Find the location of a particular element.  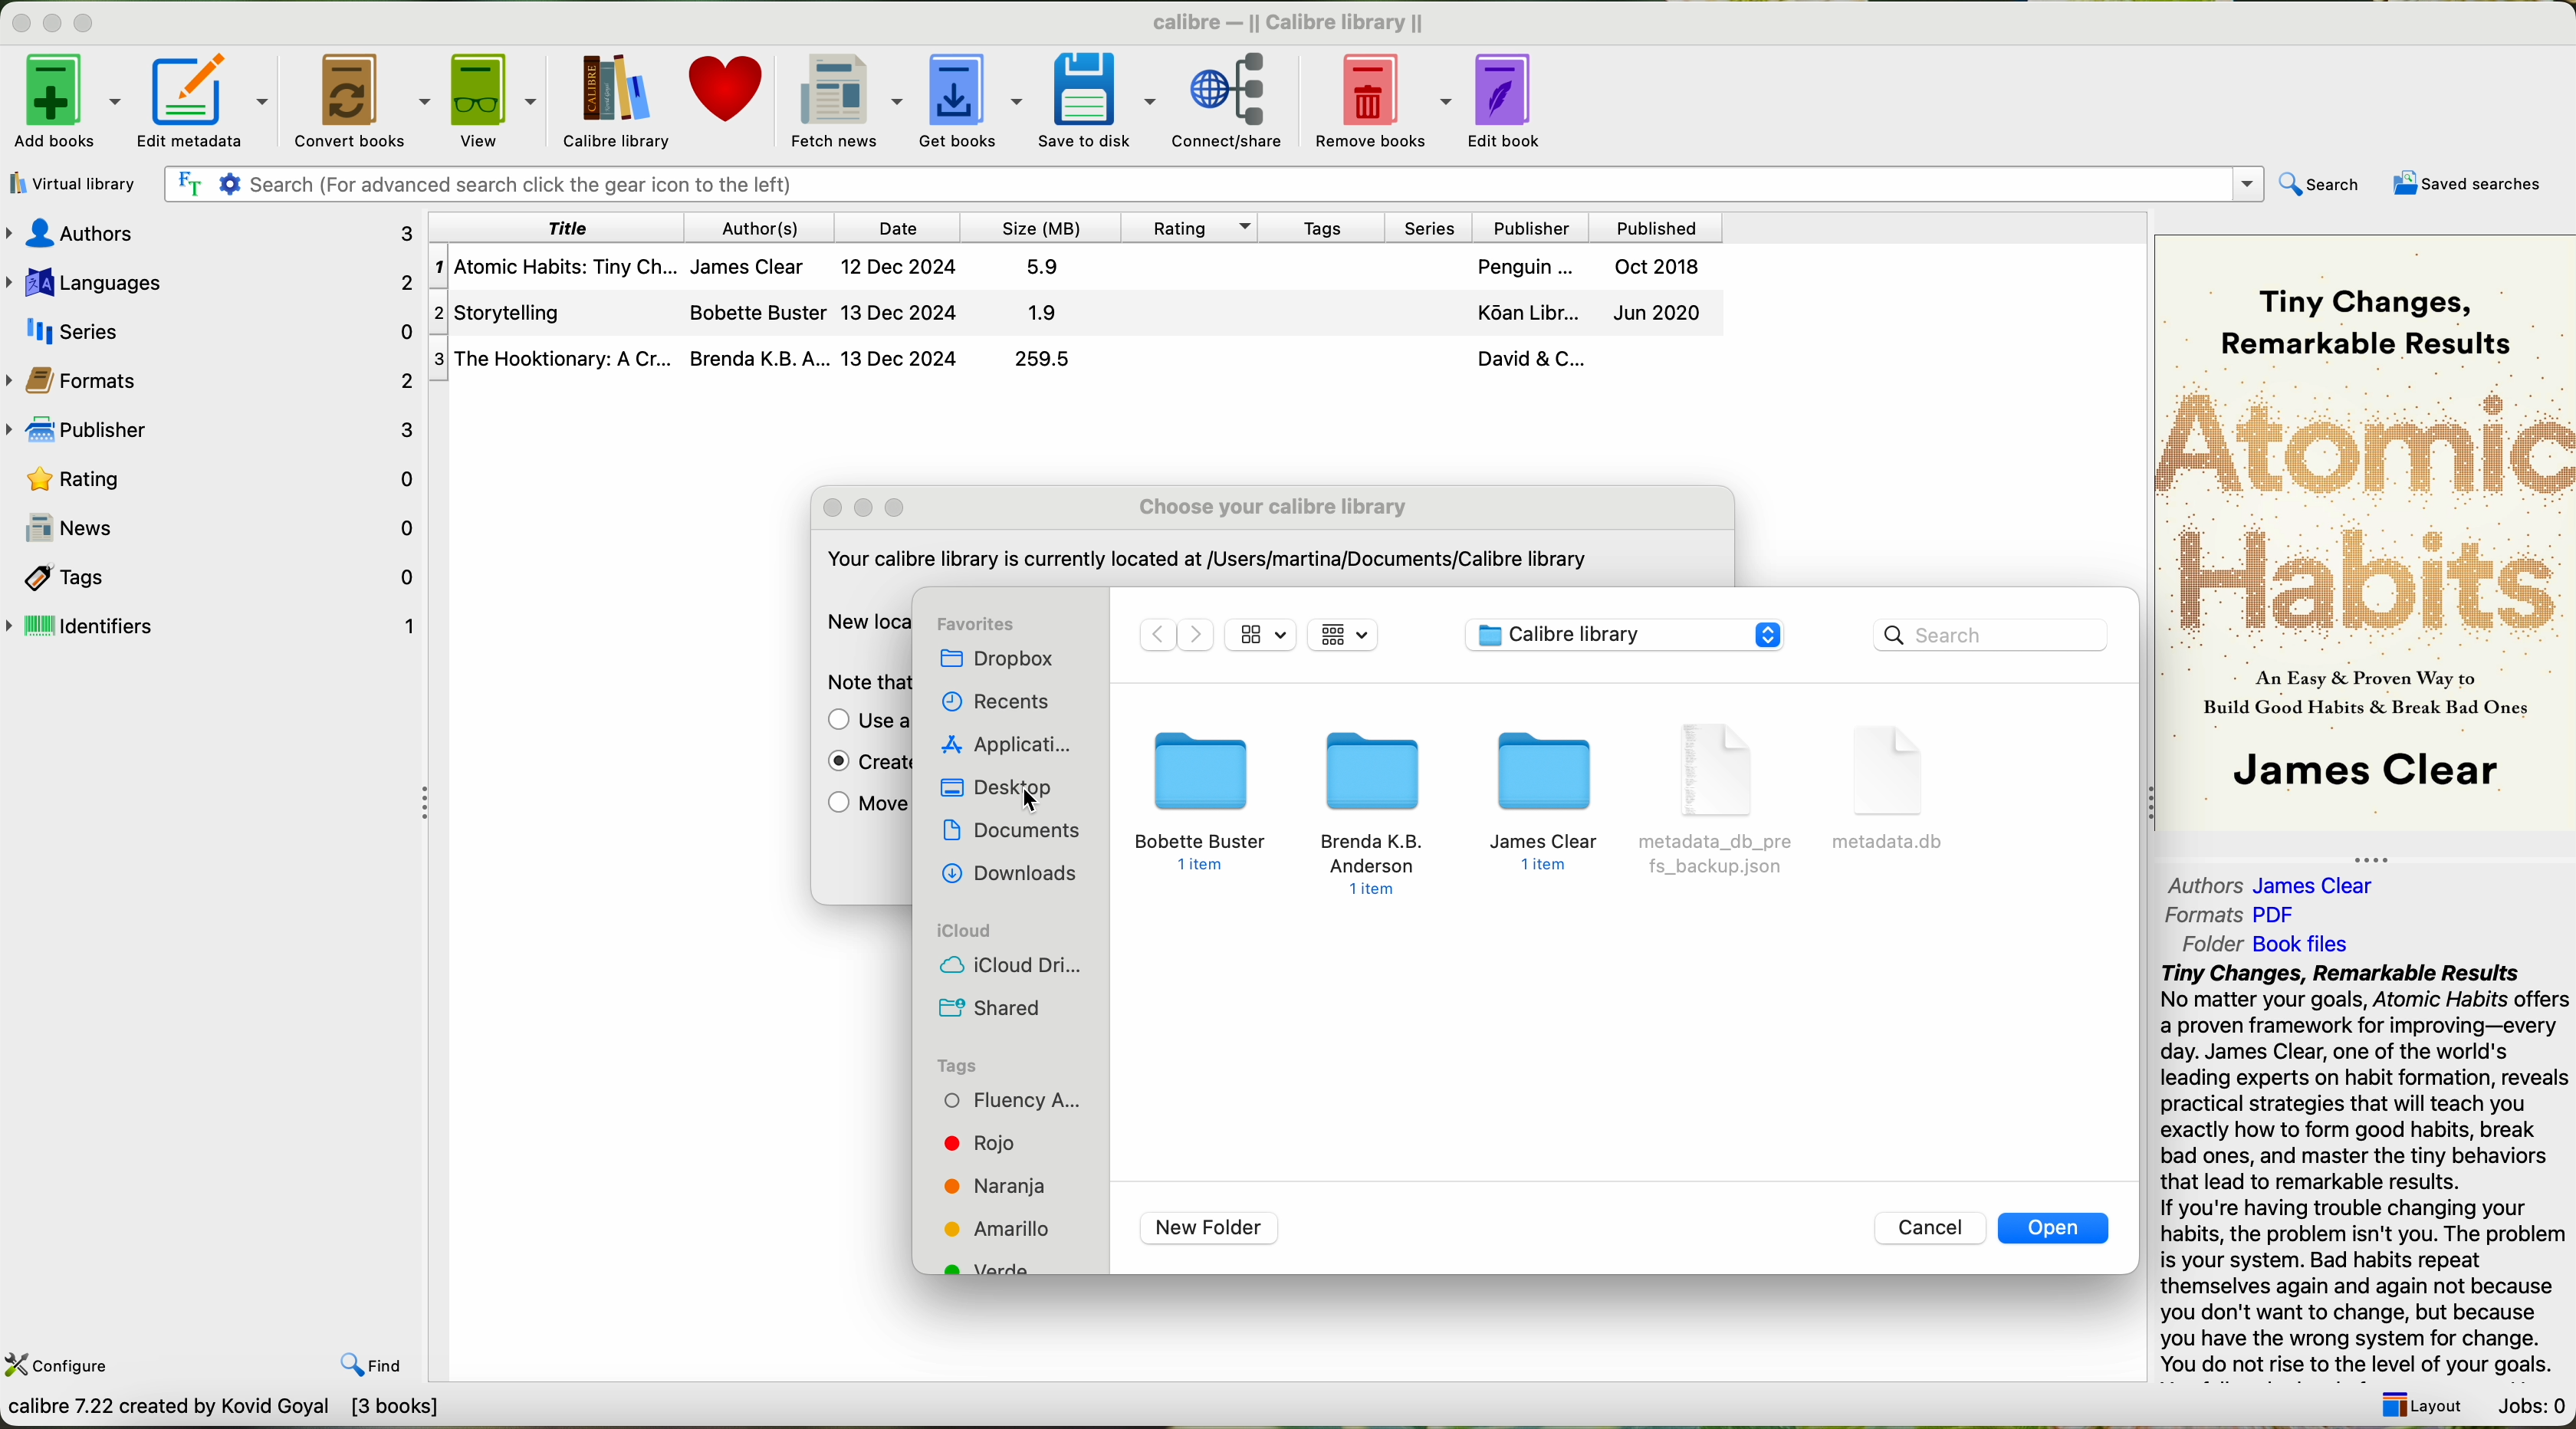

series is located at coordinates (211, 328).